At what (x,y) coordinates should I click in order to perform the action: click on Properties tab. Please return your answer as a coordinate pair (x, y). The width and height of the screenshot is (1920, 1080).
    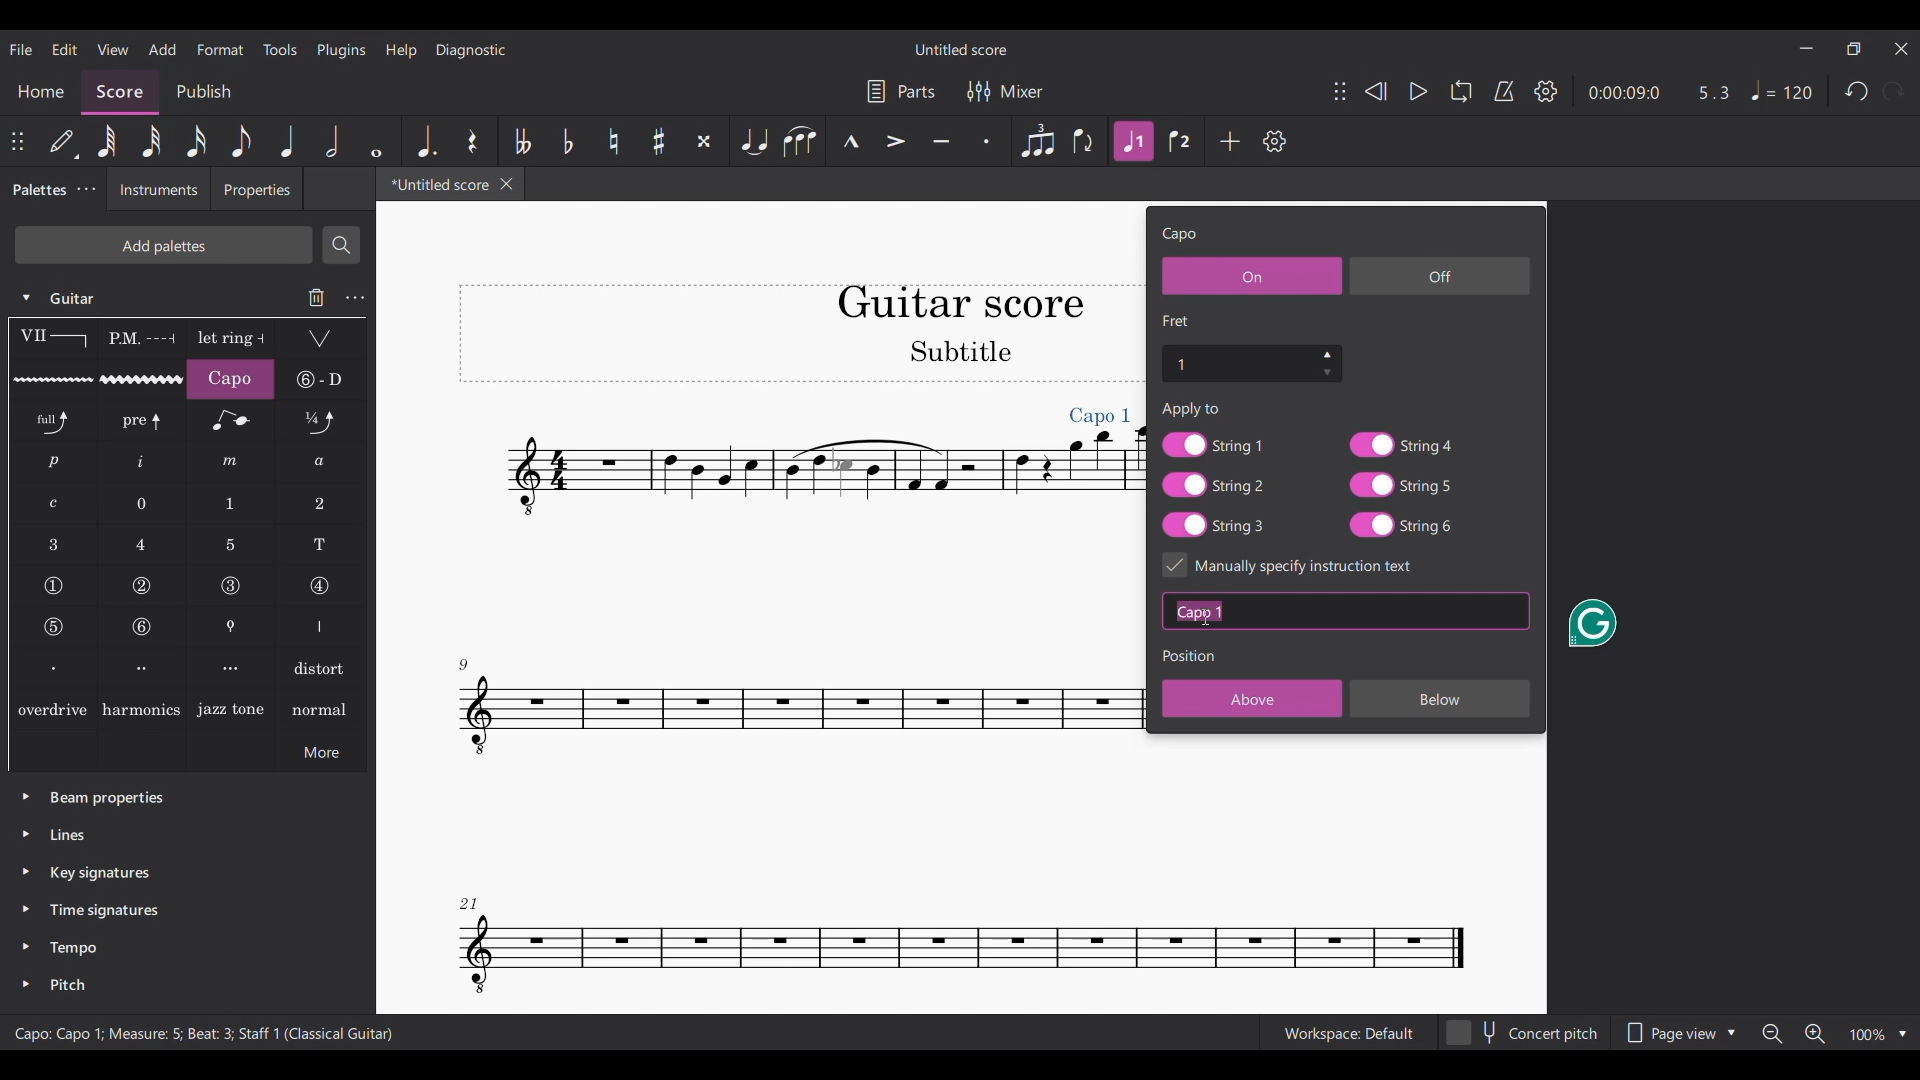
    Looking at the image, I should click on (257, 188).